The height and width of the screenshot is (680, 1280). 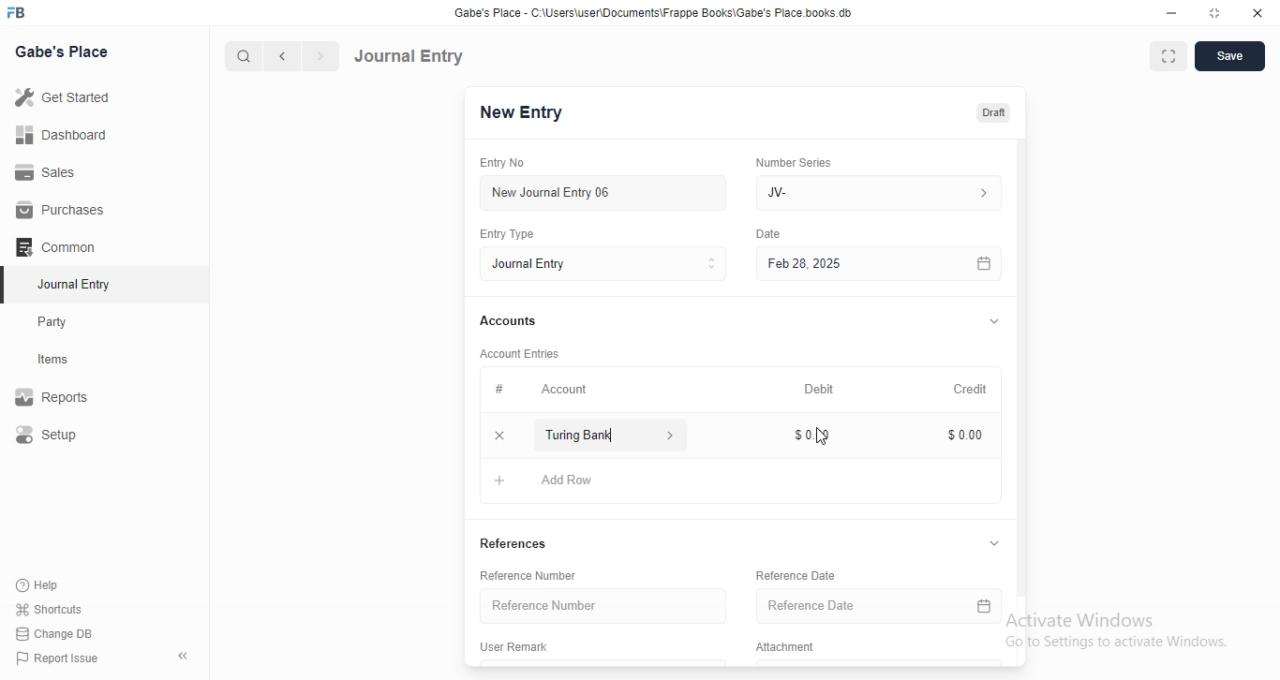 I want to click on next, so click(x=318, y=57).